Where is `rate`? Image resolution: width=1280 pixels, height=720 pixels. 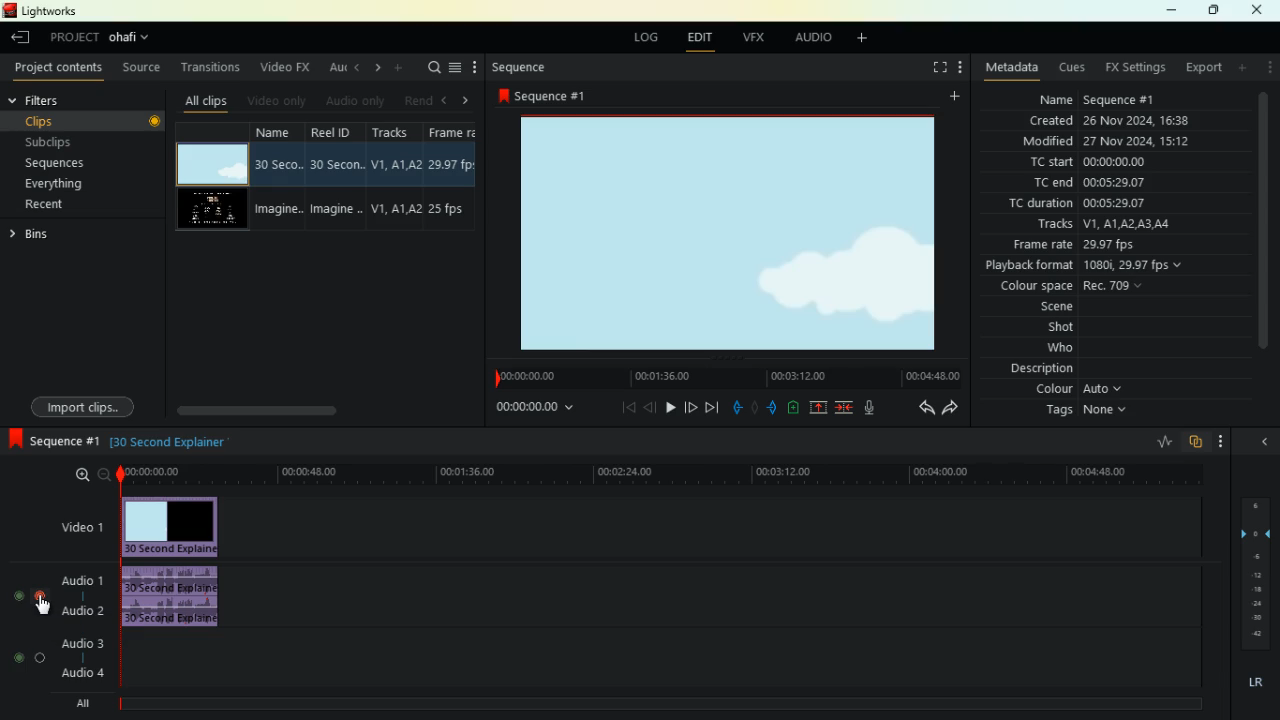 rate is located at coordinates (1154, 442).